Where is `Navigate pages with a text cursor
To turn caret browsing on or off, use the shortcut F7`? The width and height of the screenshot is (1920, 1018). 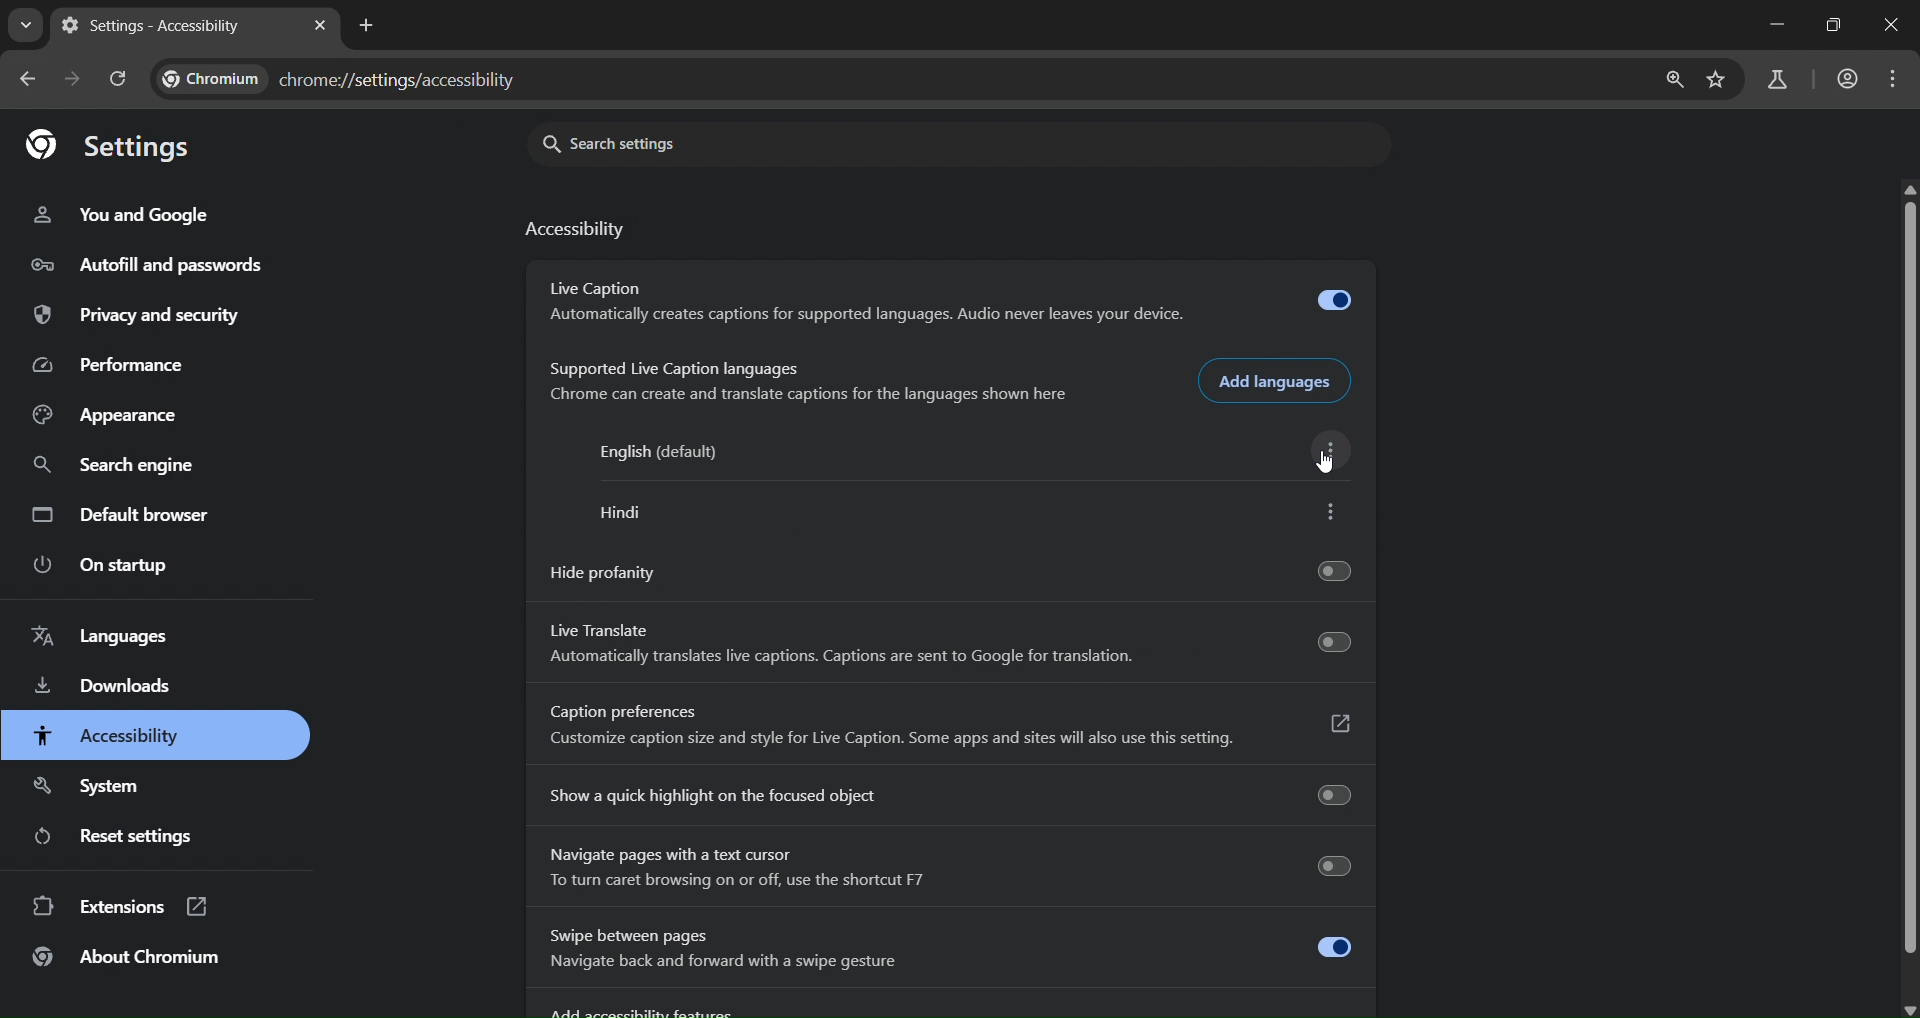 Navigate pages with a text cursor
To turn caret browsing on or off, use the shortcut F7 is located at coordinates (942, 868).